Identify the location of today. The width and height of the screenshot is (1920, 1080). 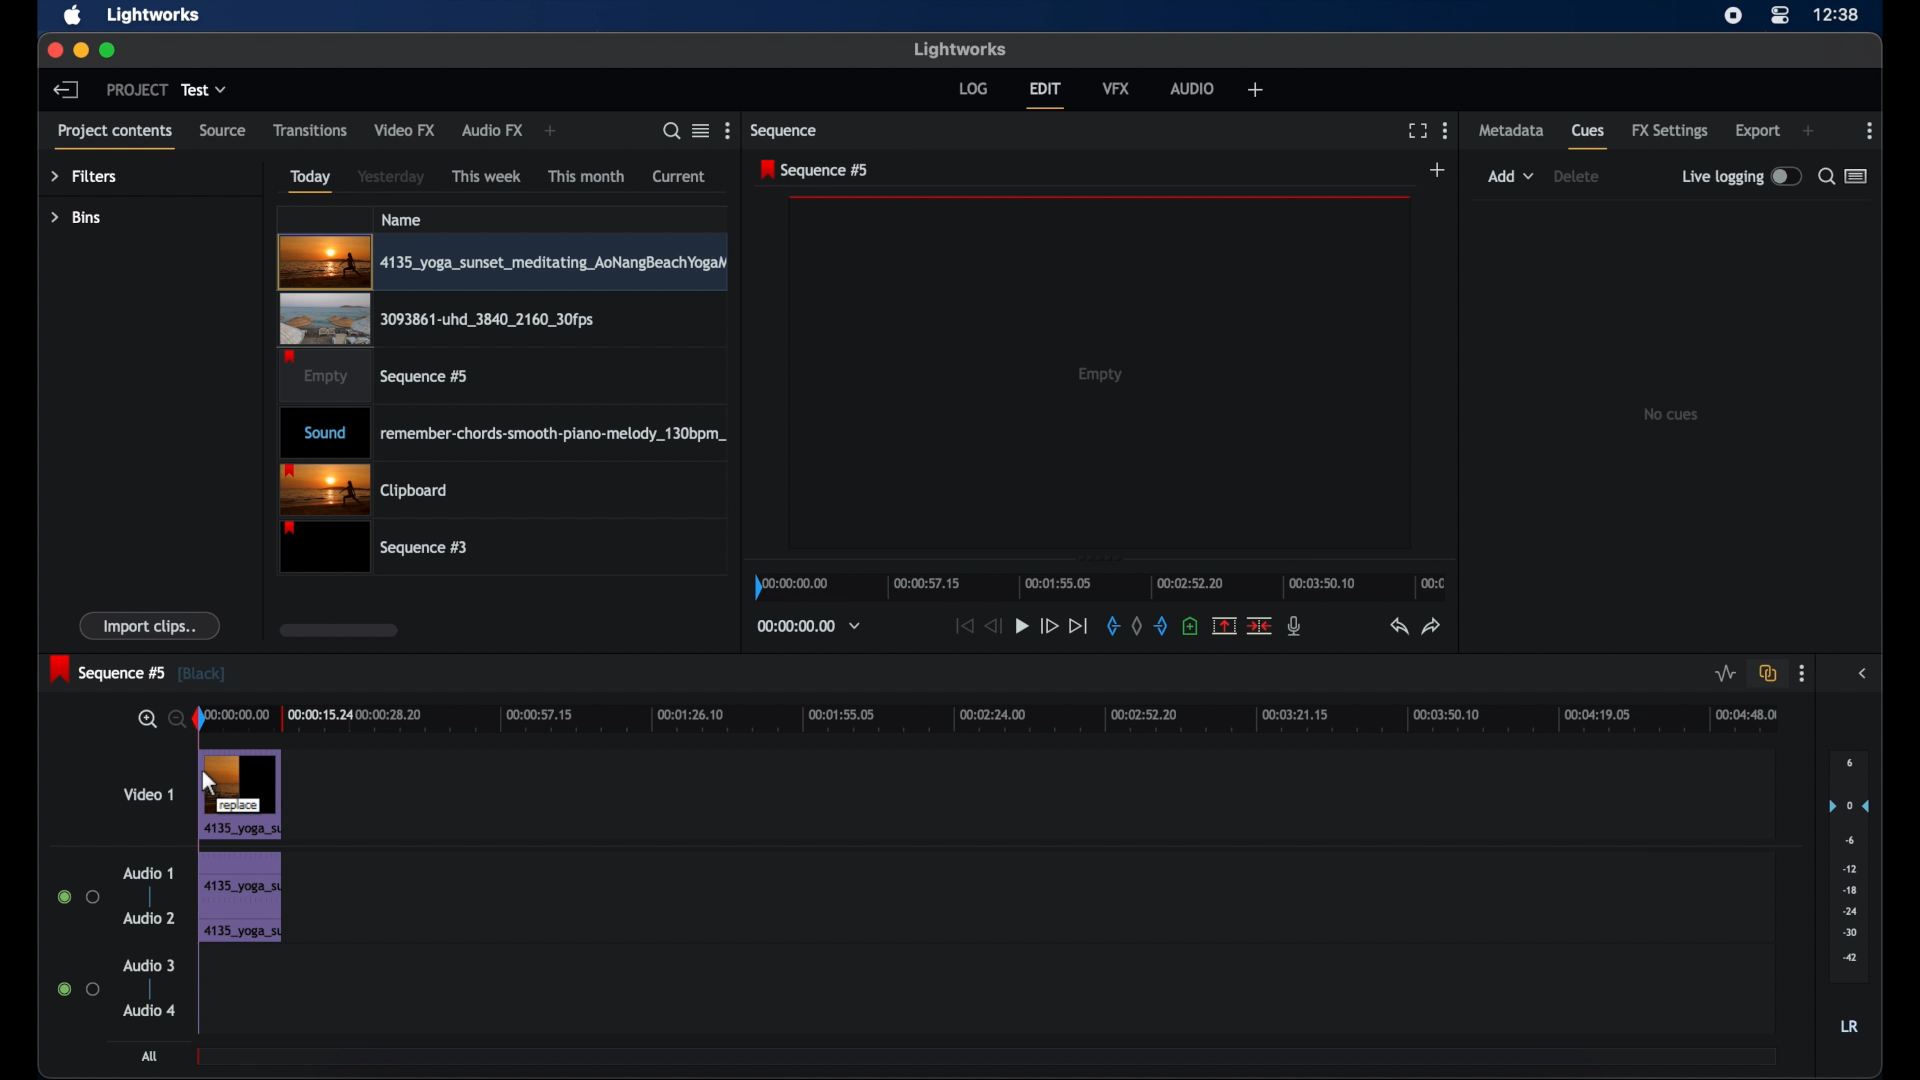
(311, 181).